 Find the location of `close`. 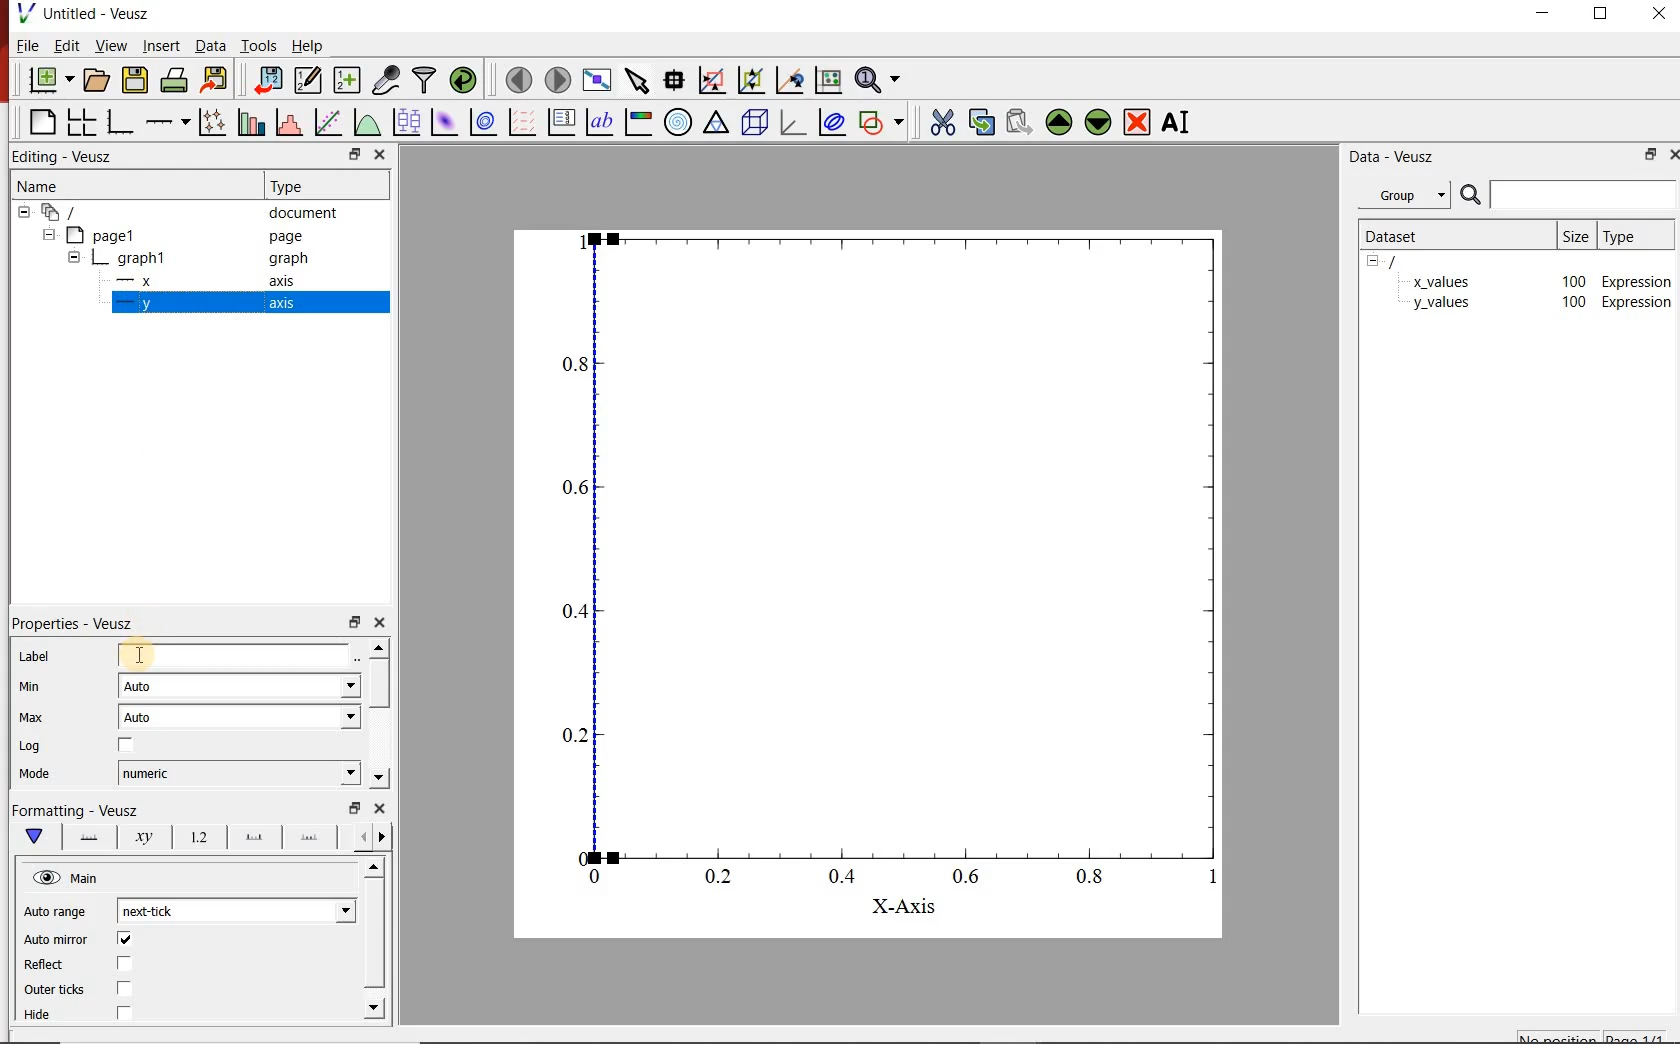

close is located at coordinates (381, 154).